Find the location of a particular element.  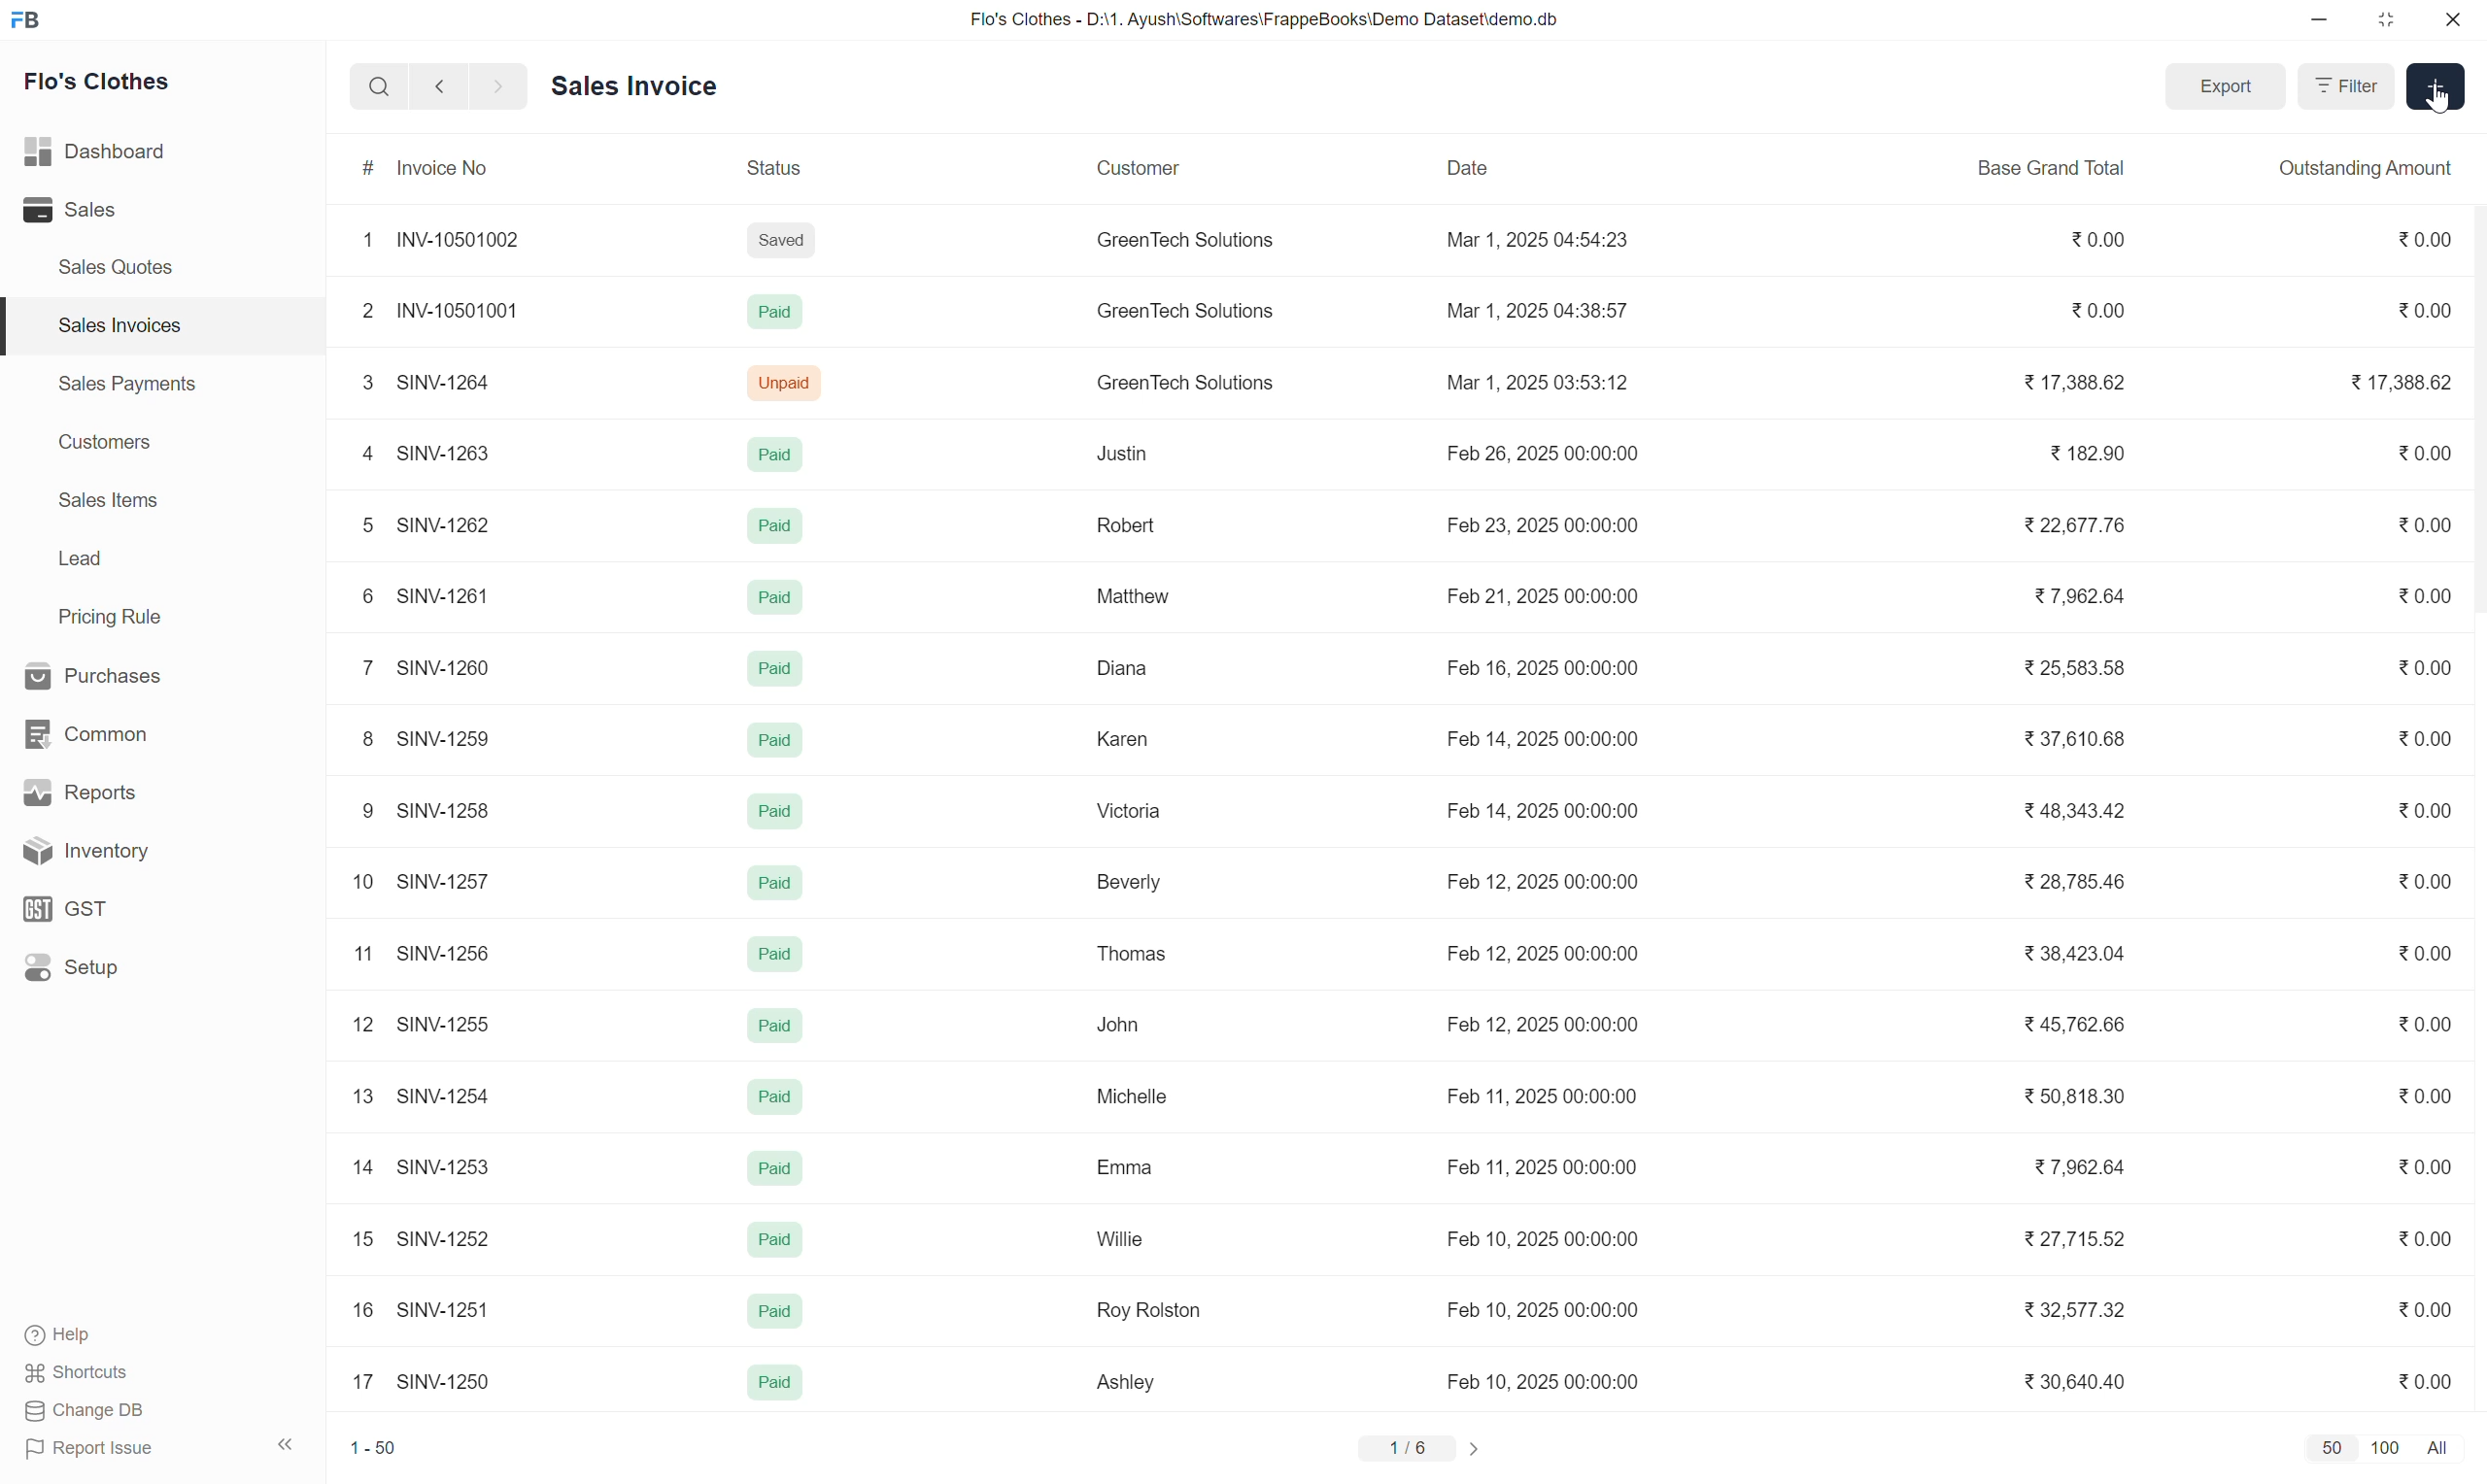

GreenTech Solutions is located at coordinates (1188, 247).